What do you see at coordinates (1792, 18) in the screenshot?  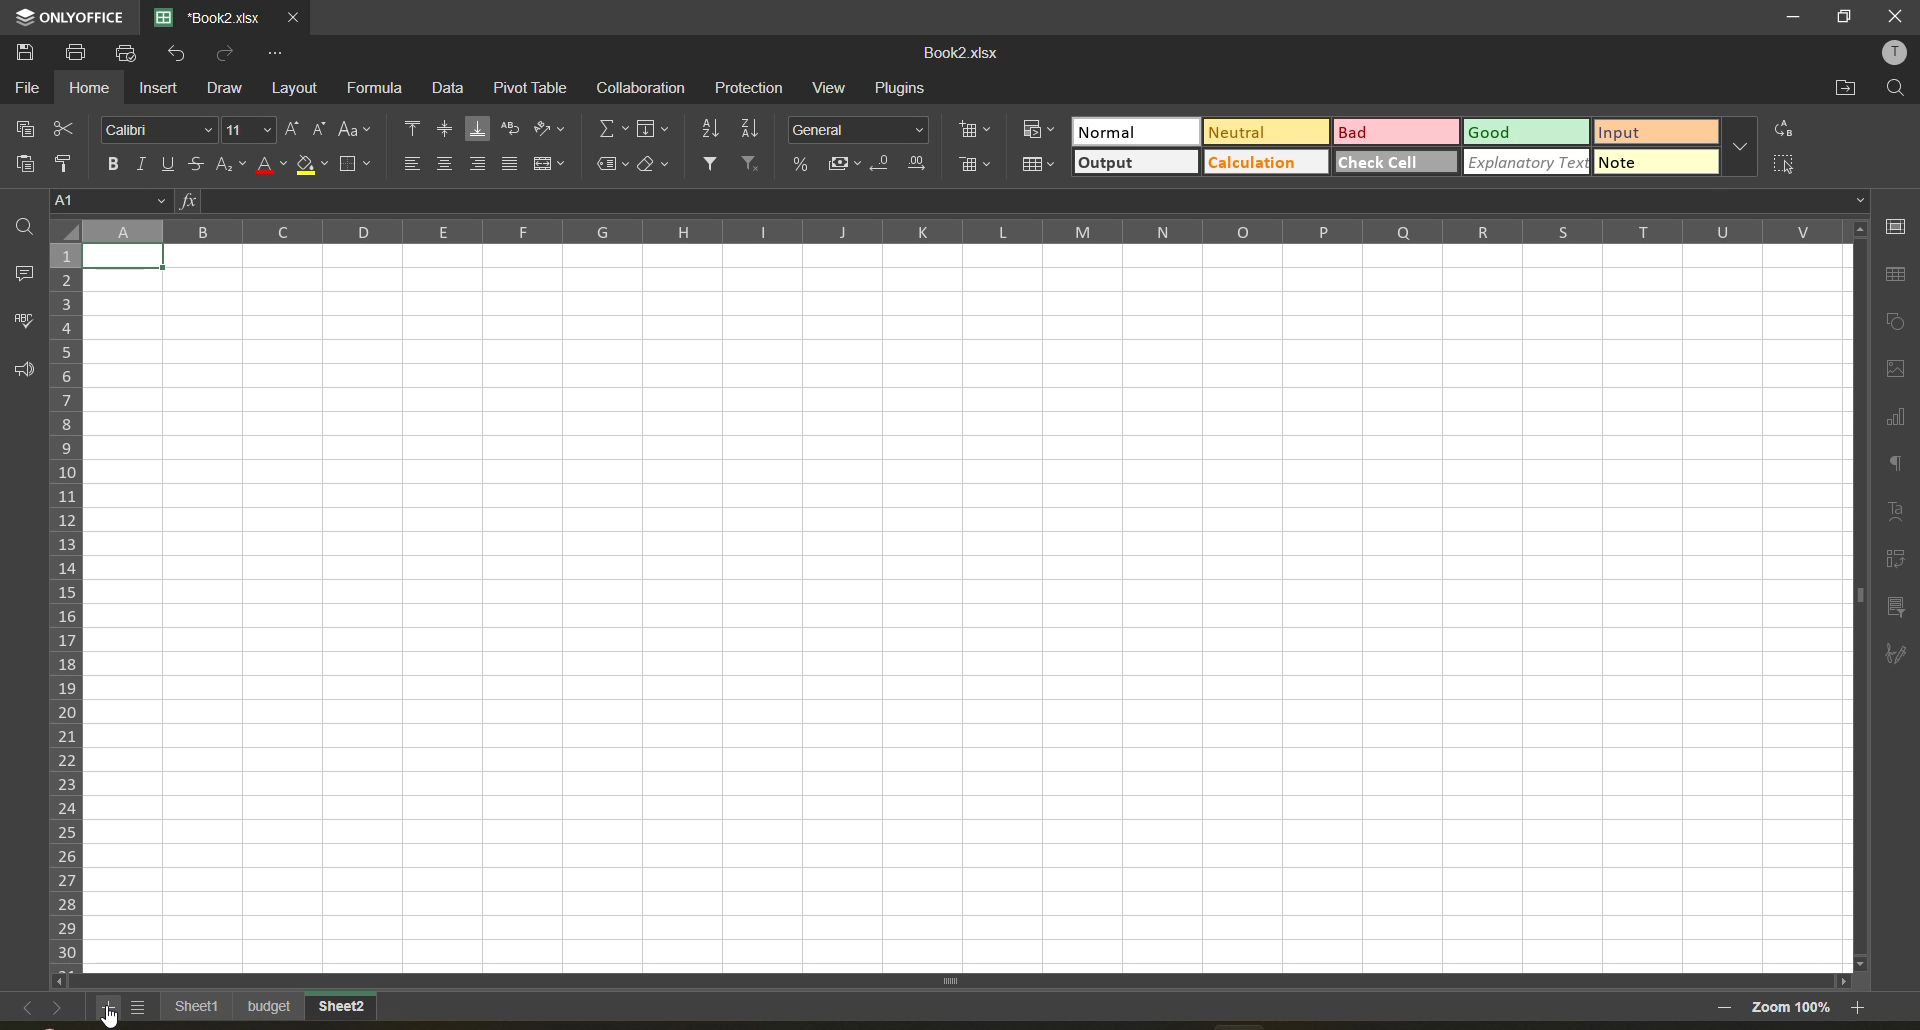 I see `minimize` at bounding box center [1792, 18].